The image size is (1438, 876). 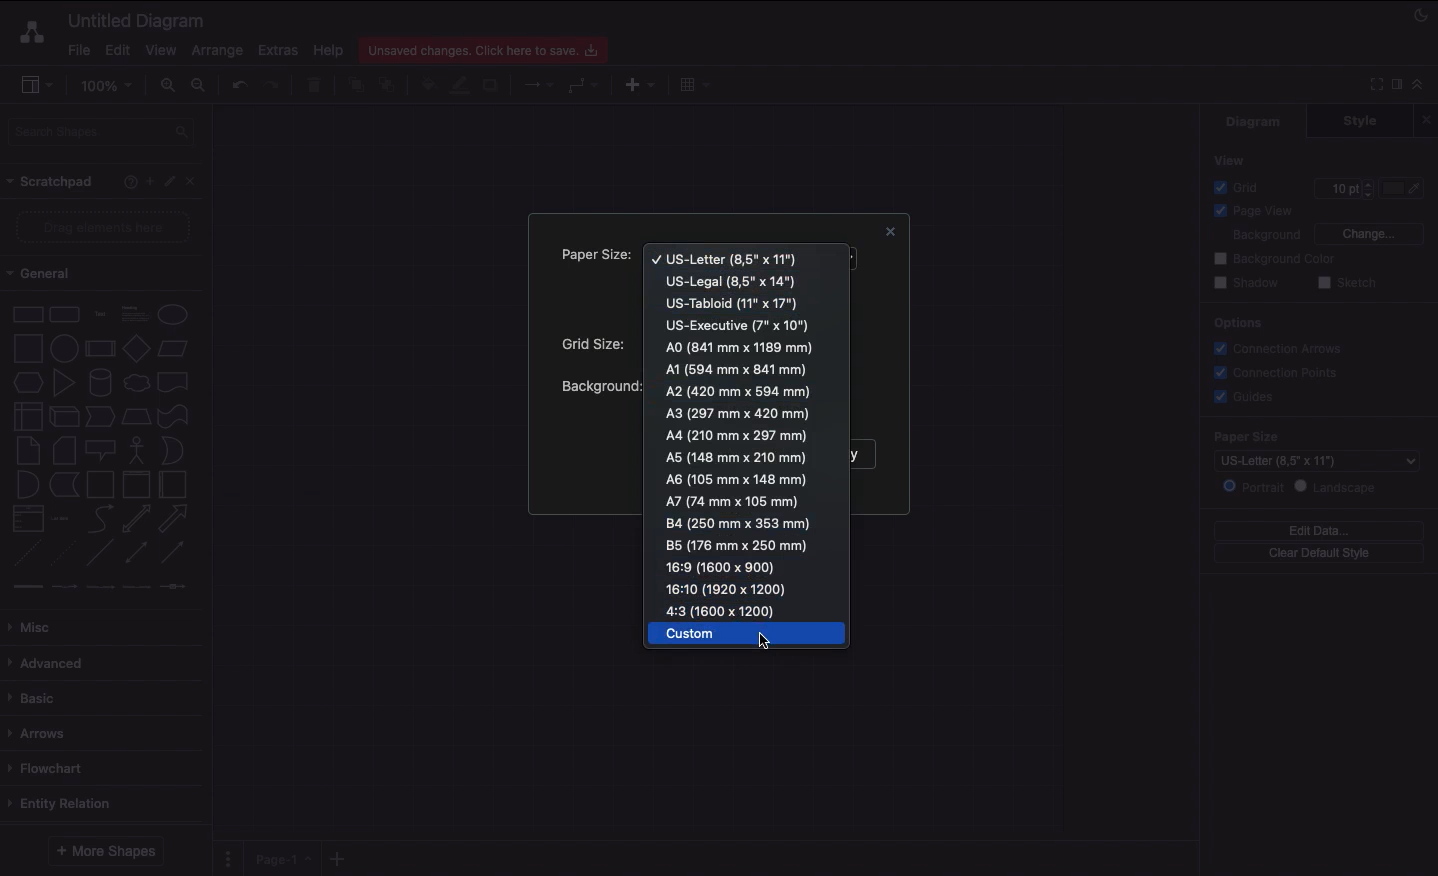 I want to click on Line, so click(x=100, y=554).